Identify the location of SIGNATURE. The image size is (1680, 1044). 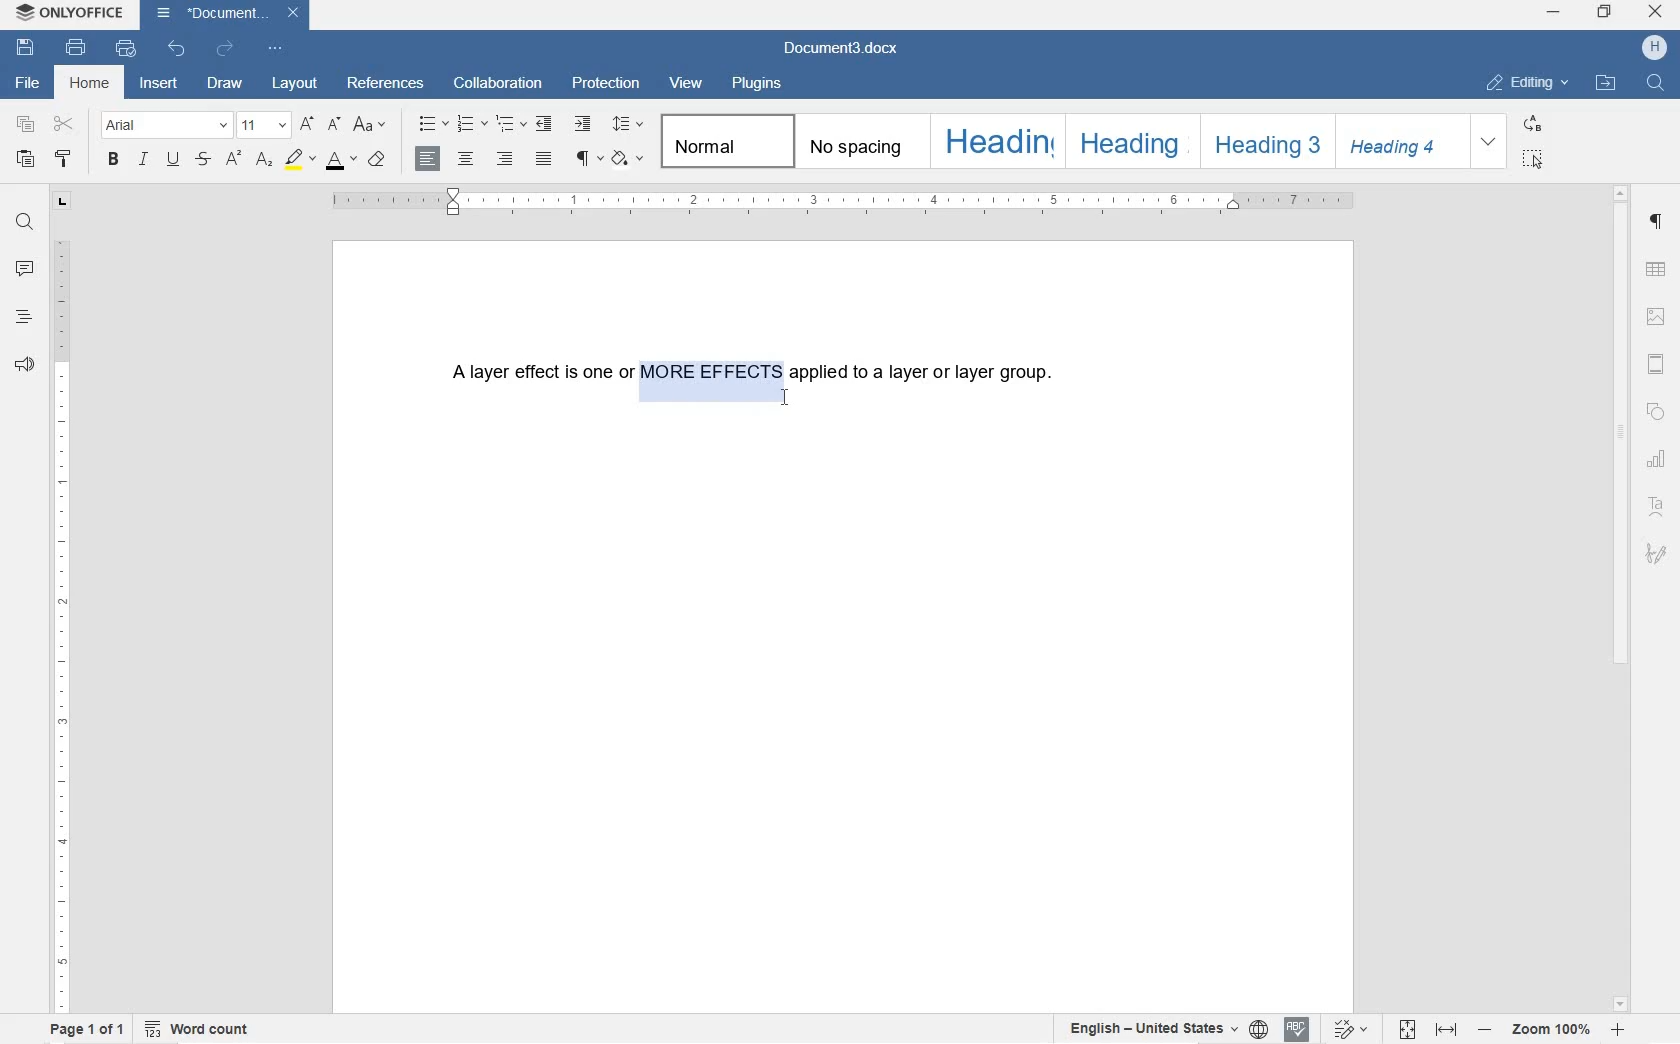
(1657, 551).